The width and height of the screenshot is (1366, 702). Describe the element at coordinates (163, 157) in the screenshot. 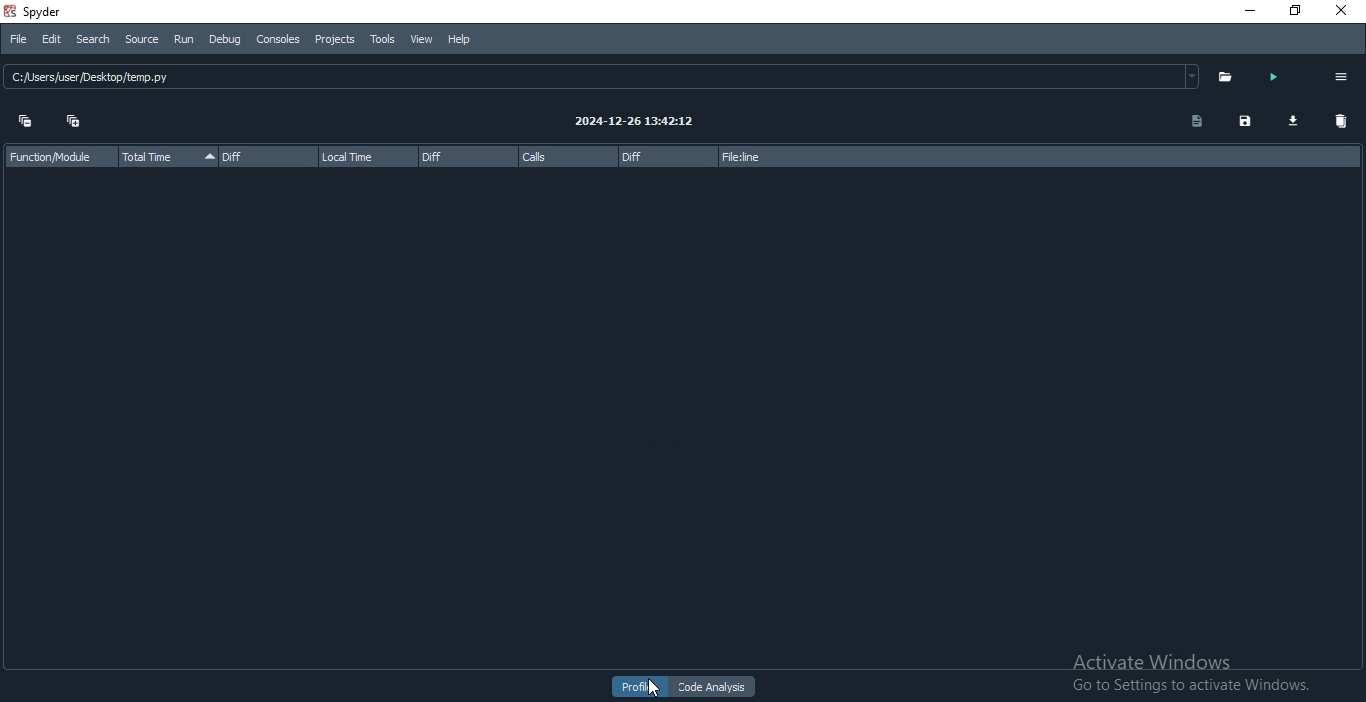

I see `total time` at that location.